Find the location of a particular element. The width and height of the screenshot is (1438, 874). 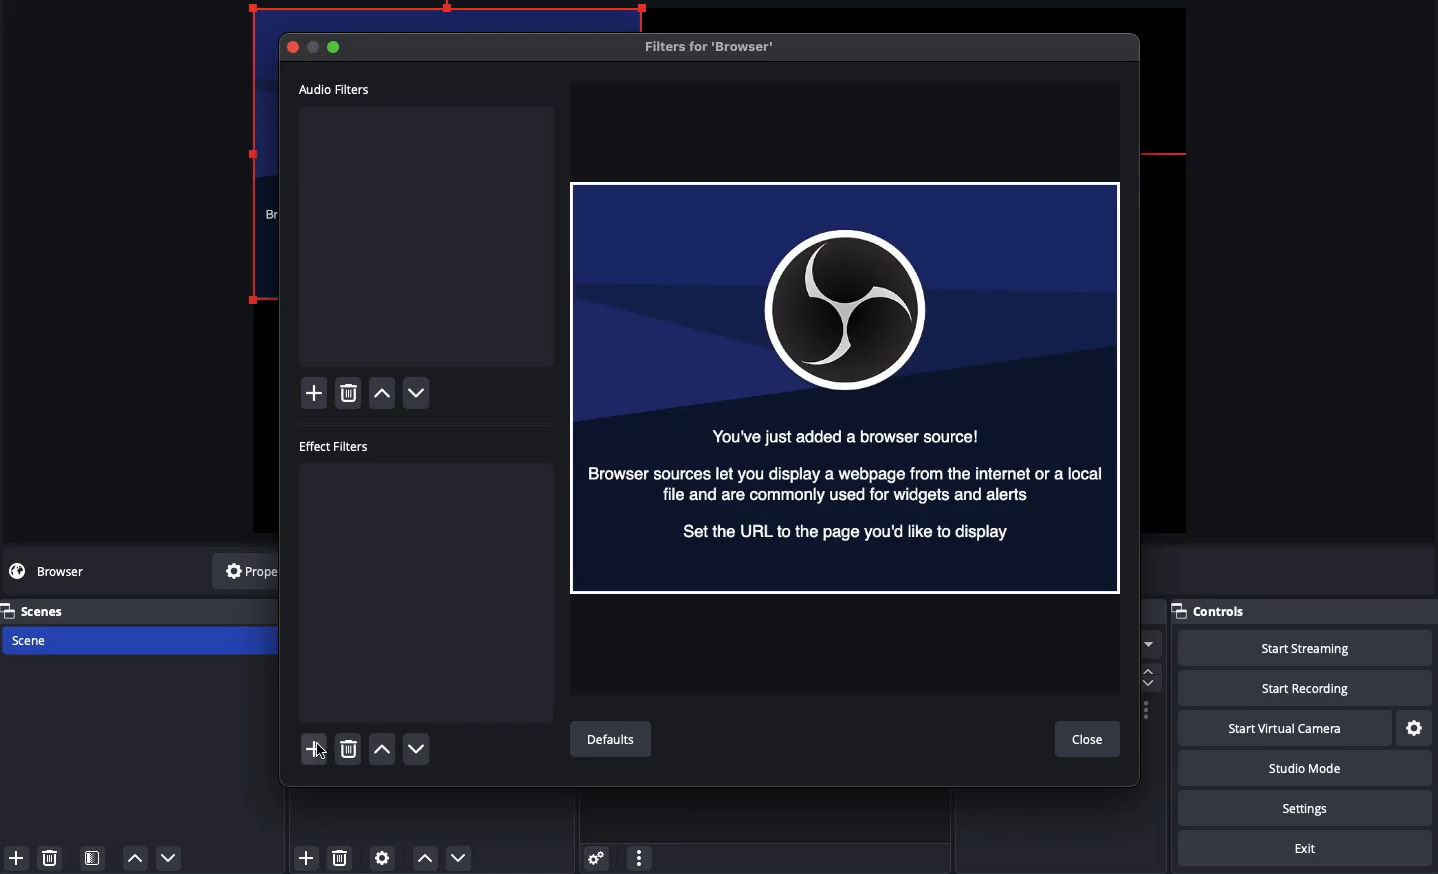

Filters for browser is located at coordinates (715, 46).